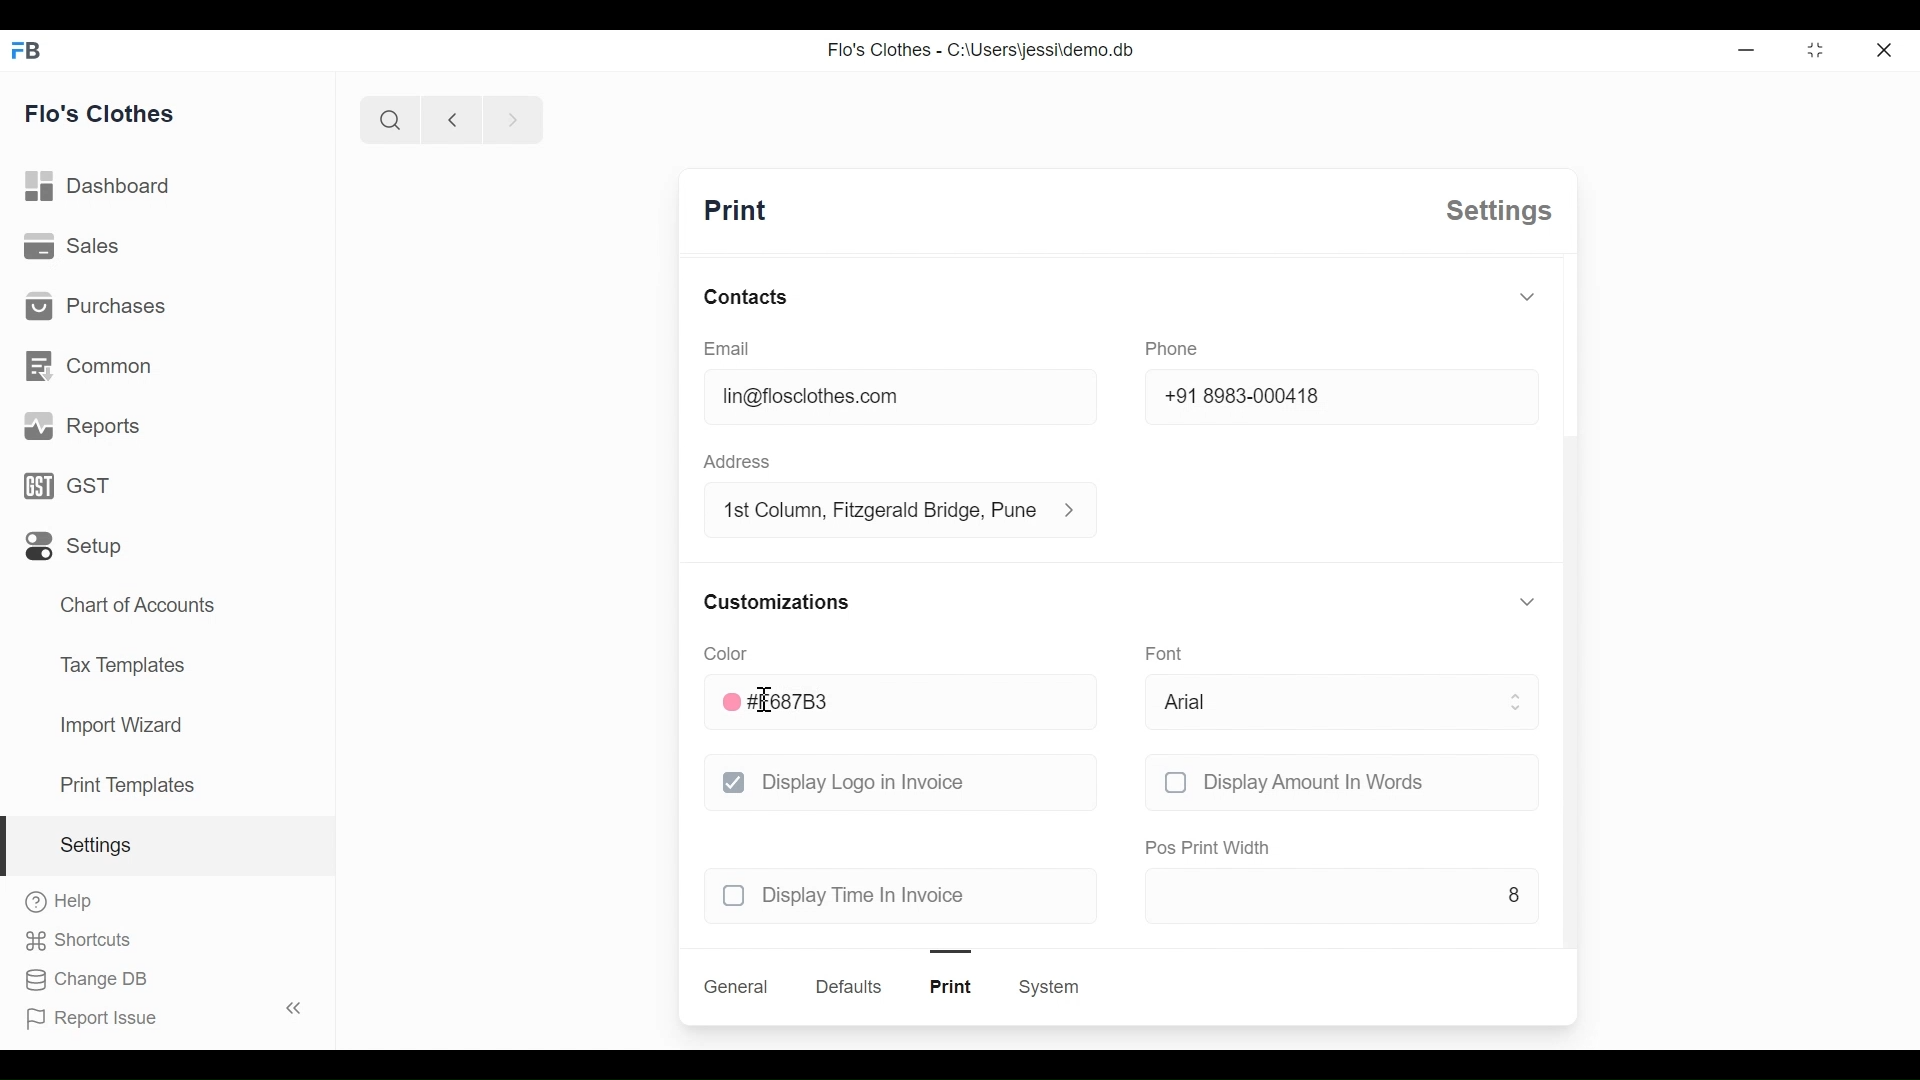 The width and height of the screenshot is (1920, 1080). Describe the element at coordinates (72, 244) in the screenshot. I see `sales` at that location.